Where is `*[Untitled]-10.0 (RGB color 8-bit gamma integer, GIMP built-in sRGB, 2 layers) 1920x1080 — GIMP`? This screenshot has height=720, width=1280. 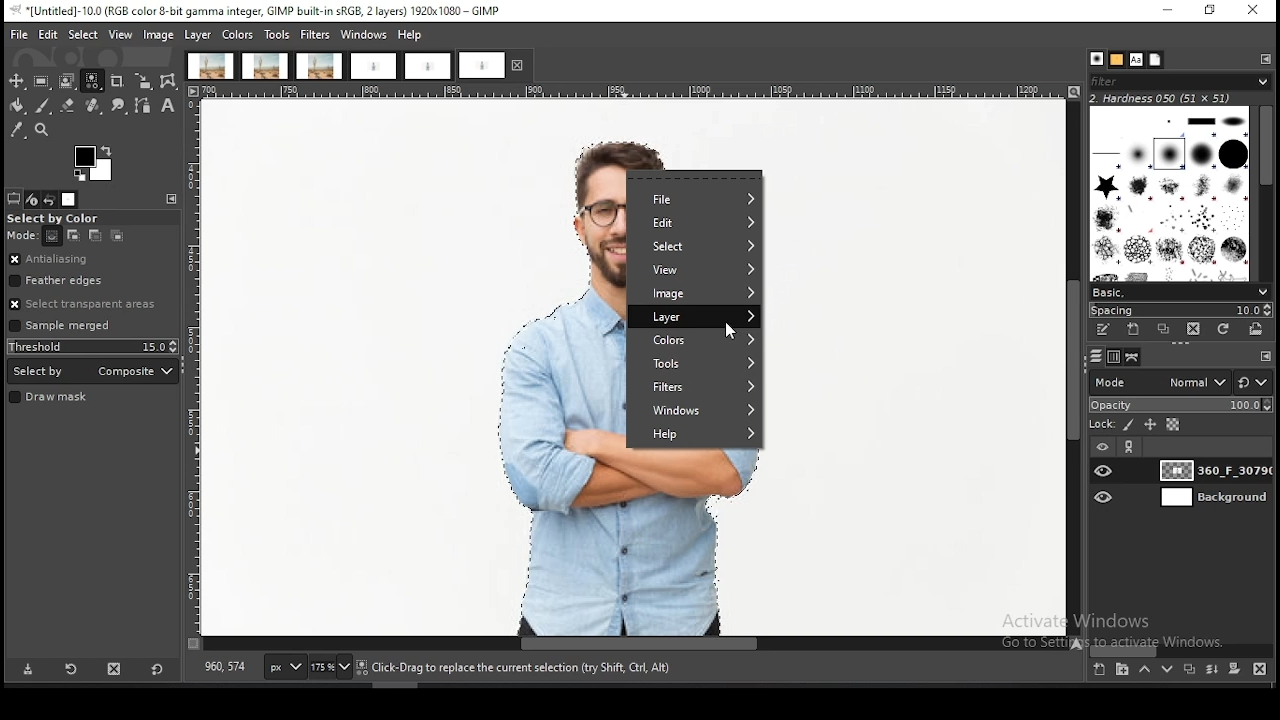 *[Untitled]-10.0 (RGB color 8-bit gamma integer, GIMP built-in sRGB, 2 layers) 1920x1080 — GIMP is located at coordinates (260, 11).